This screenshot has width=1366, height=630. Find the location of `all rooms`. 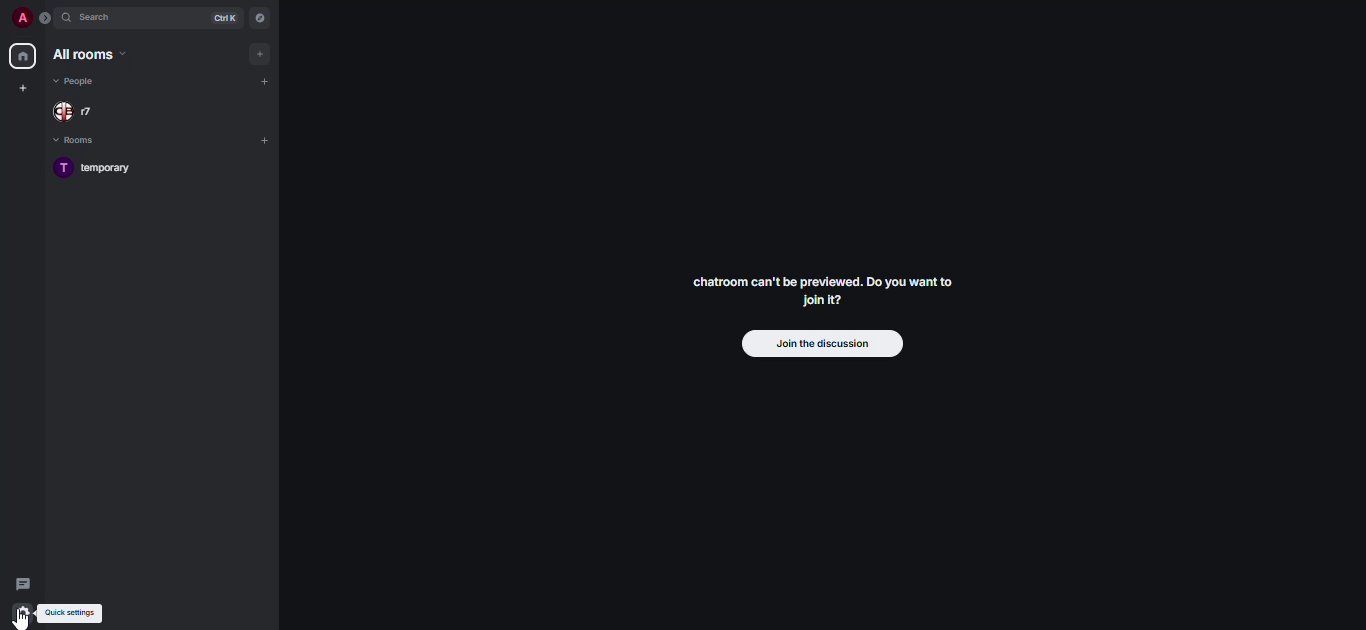

all rooms is located at coordinates (88, 55).